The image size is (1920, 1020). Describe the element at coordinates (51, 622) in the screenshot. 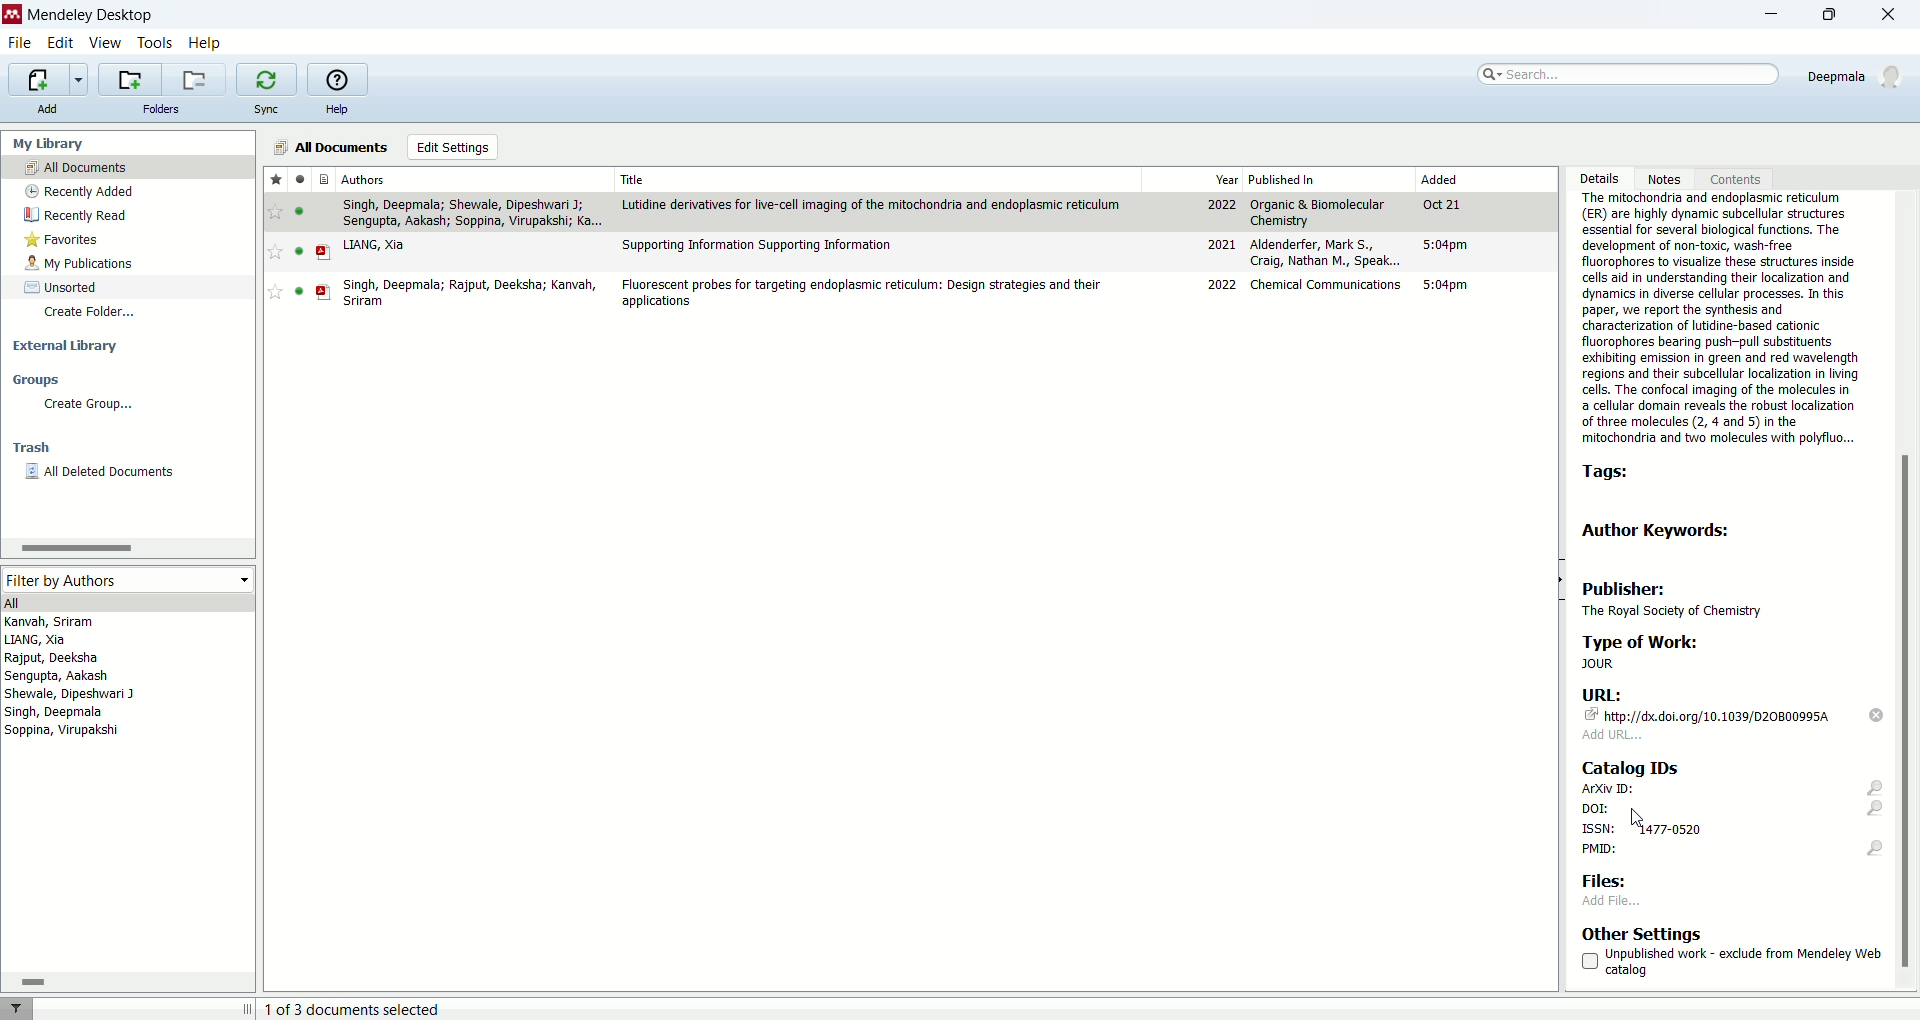

I see `kanvah, sriram` at that location.